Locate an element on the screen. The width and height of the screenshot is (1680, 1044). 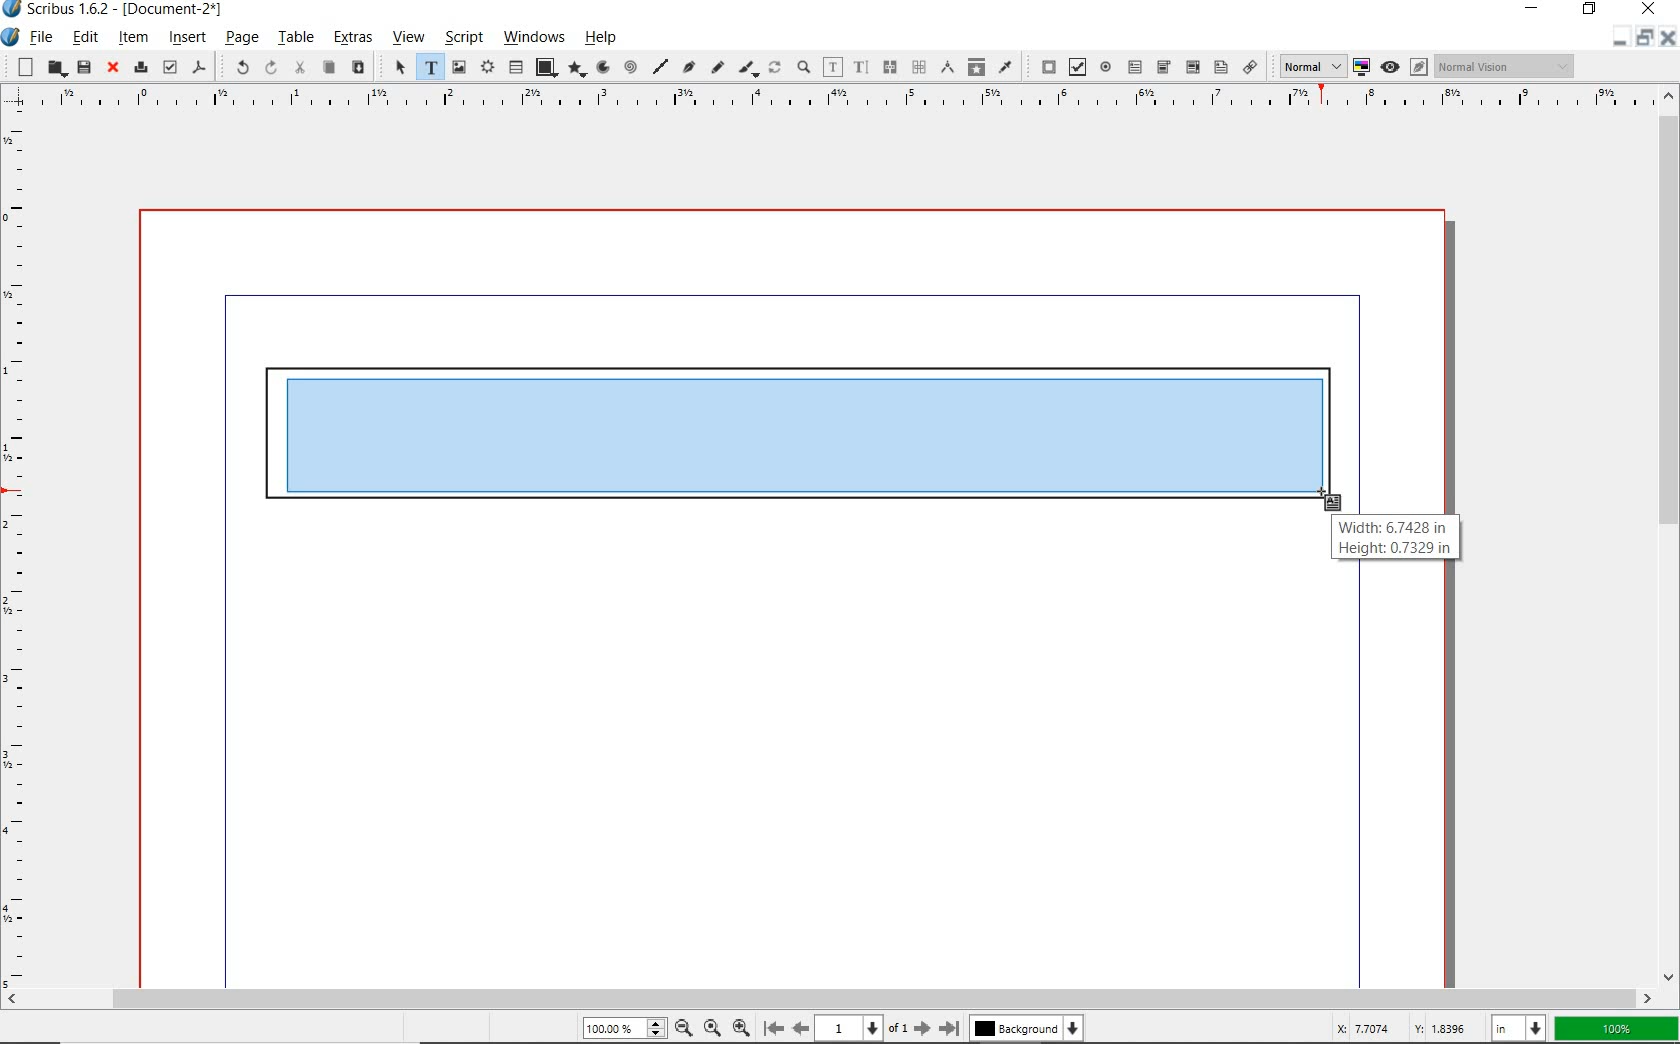
new is located at coordinates (21, 66).